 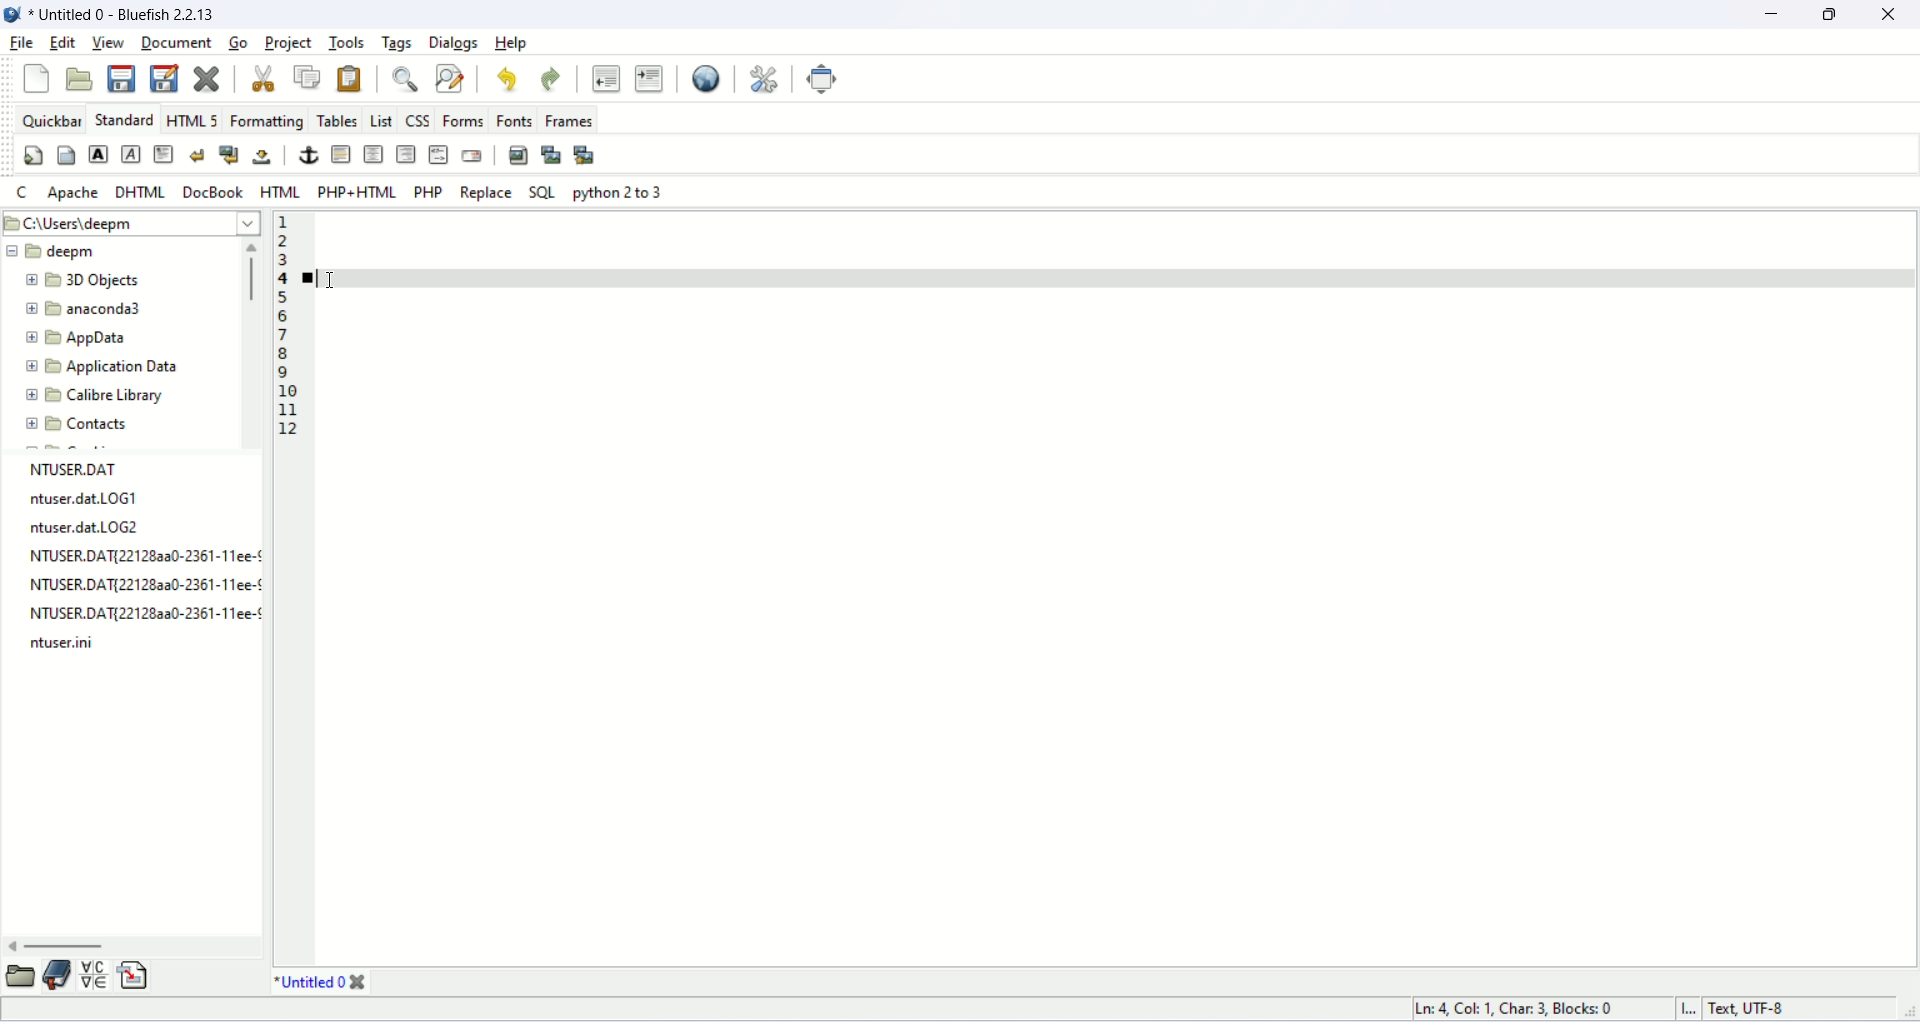 What do you see at coordinates (311, 278) in the screenshot?
I see `bookmark` at bounding box center [311, 278].